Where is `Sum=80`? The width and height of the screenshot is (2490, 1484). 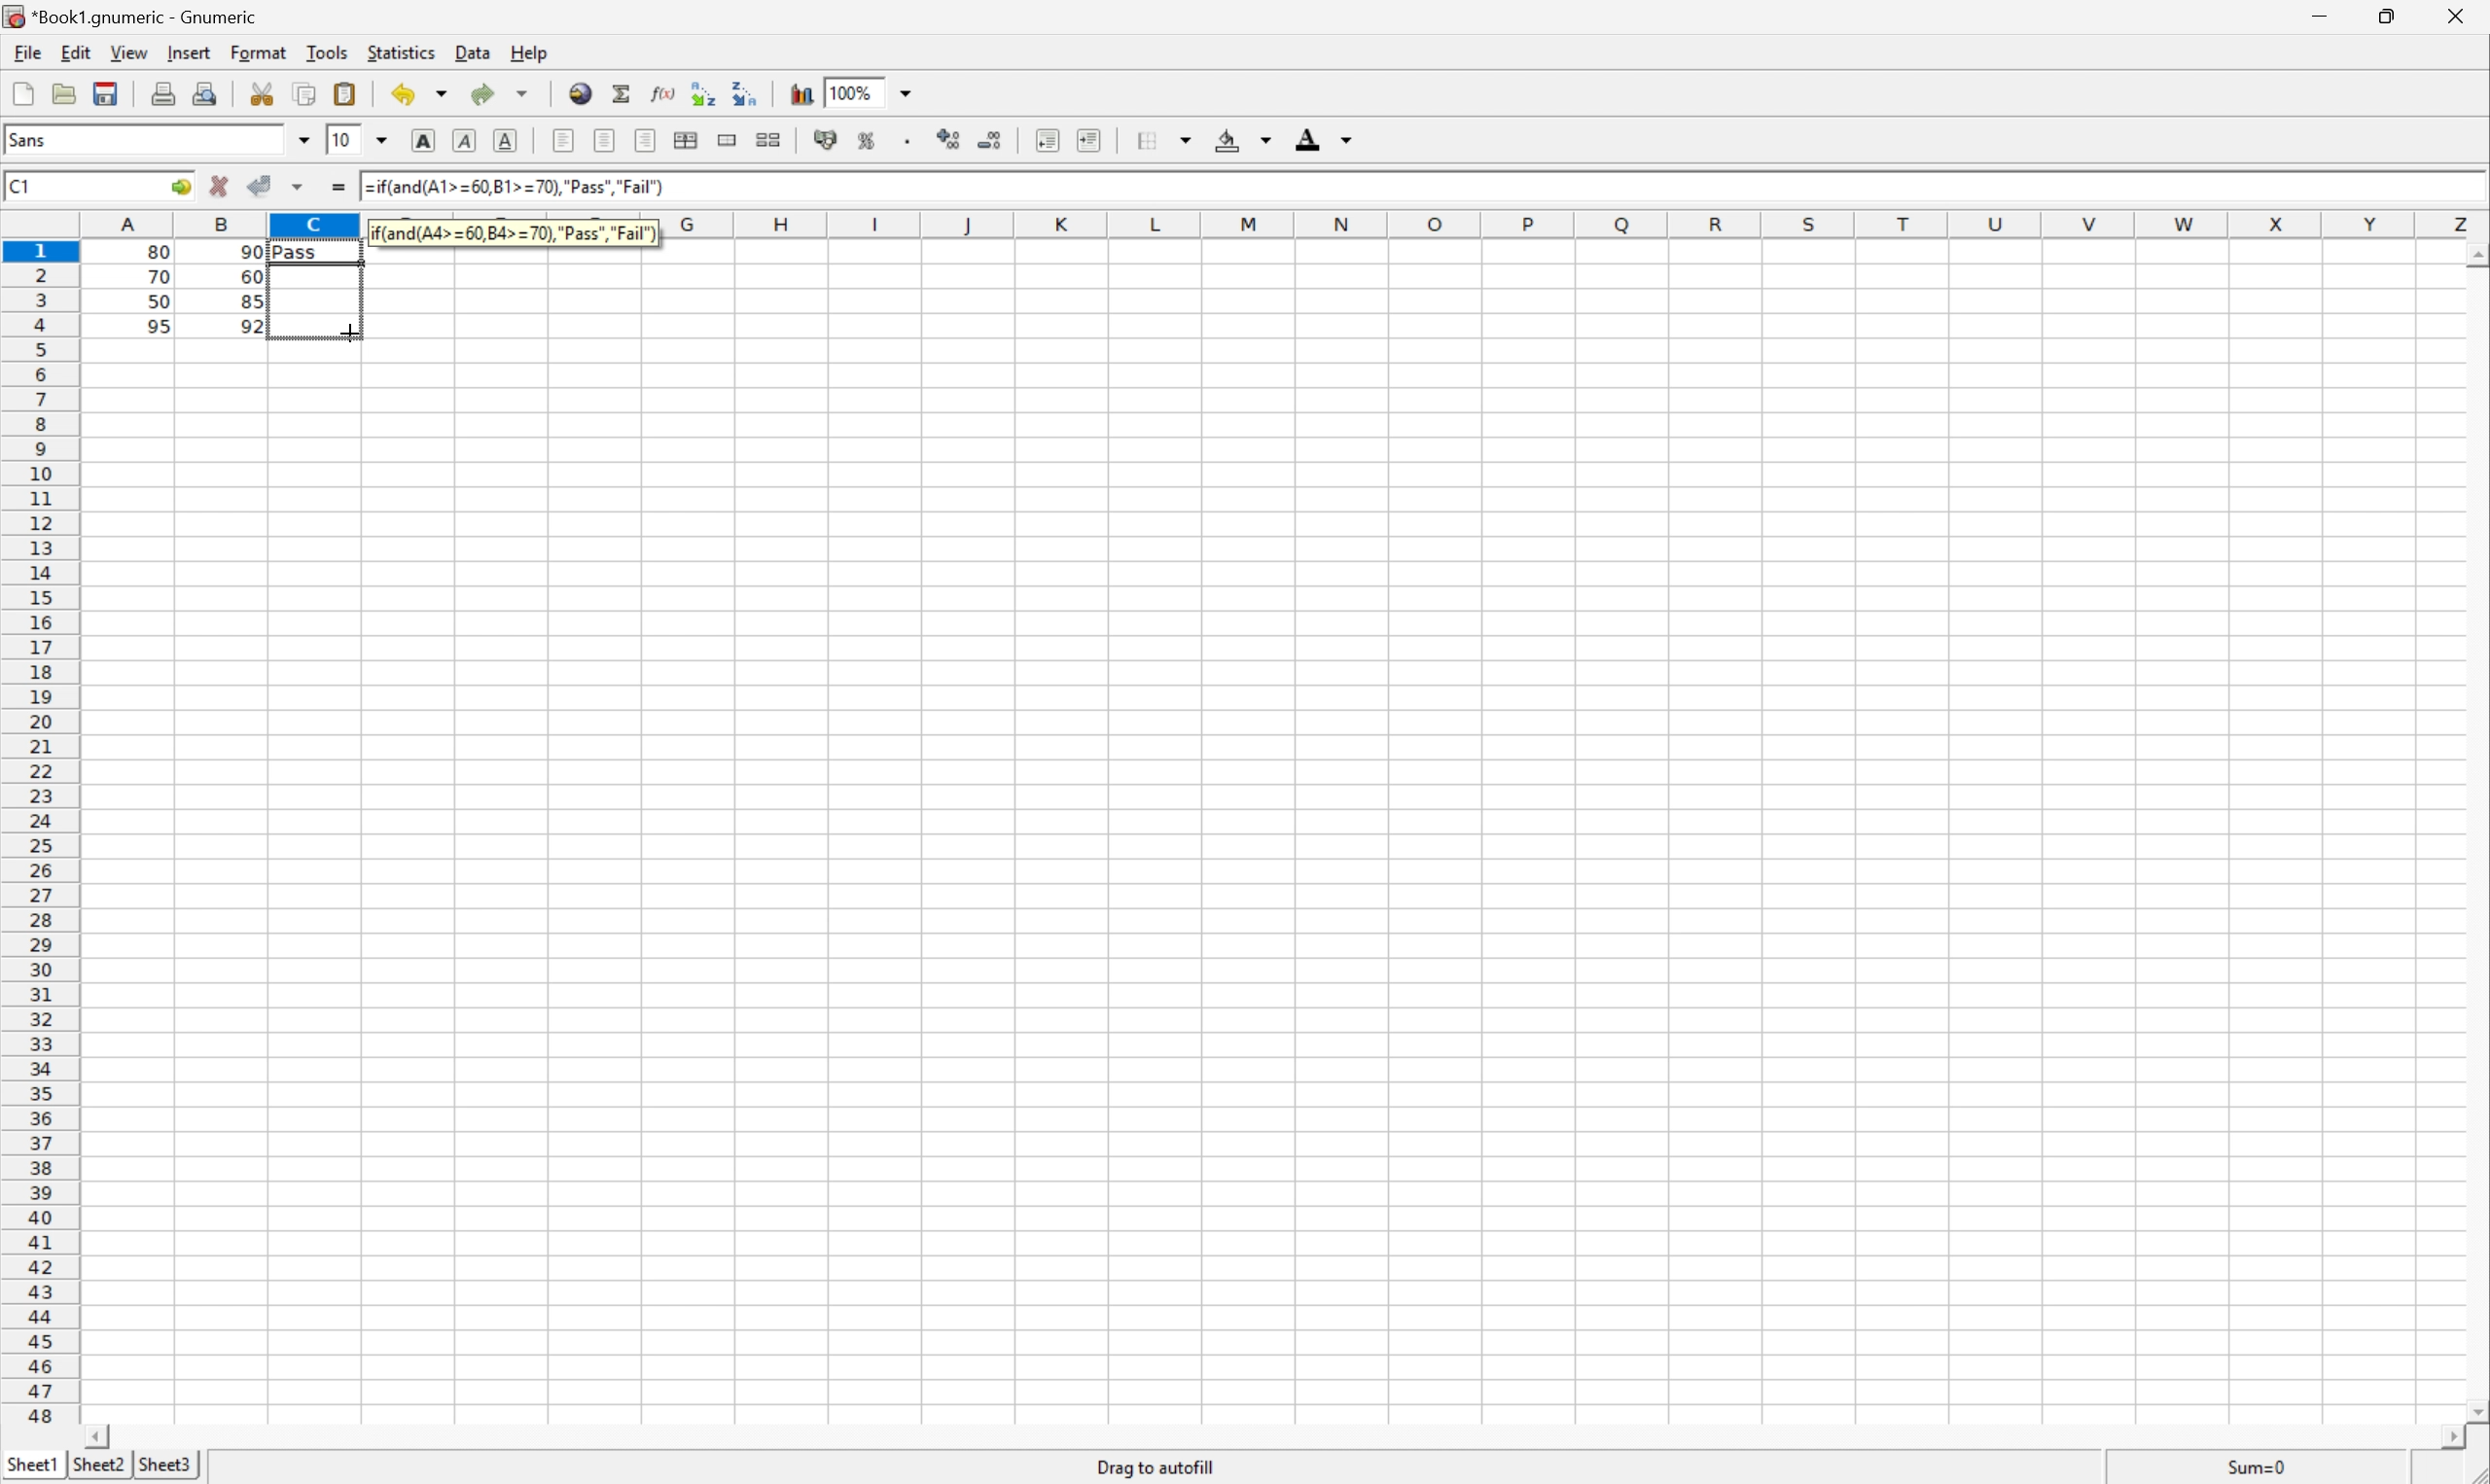
Sum=80 is located at coordinates (2255, 1467).